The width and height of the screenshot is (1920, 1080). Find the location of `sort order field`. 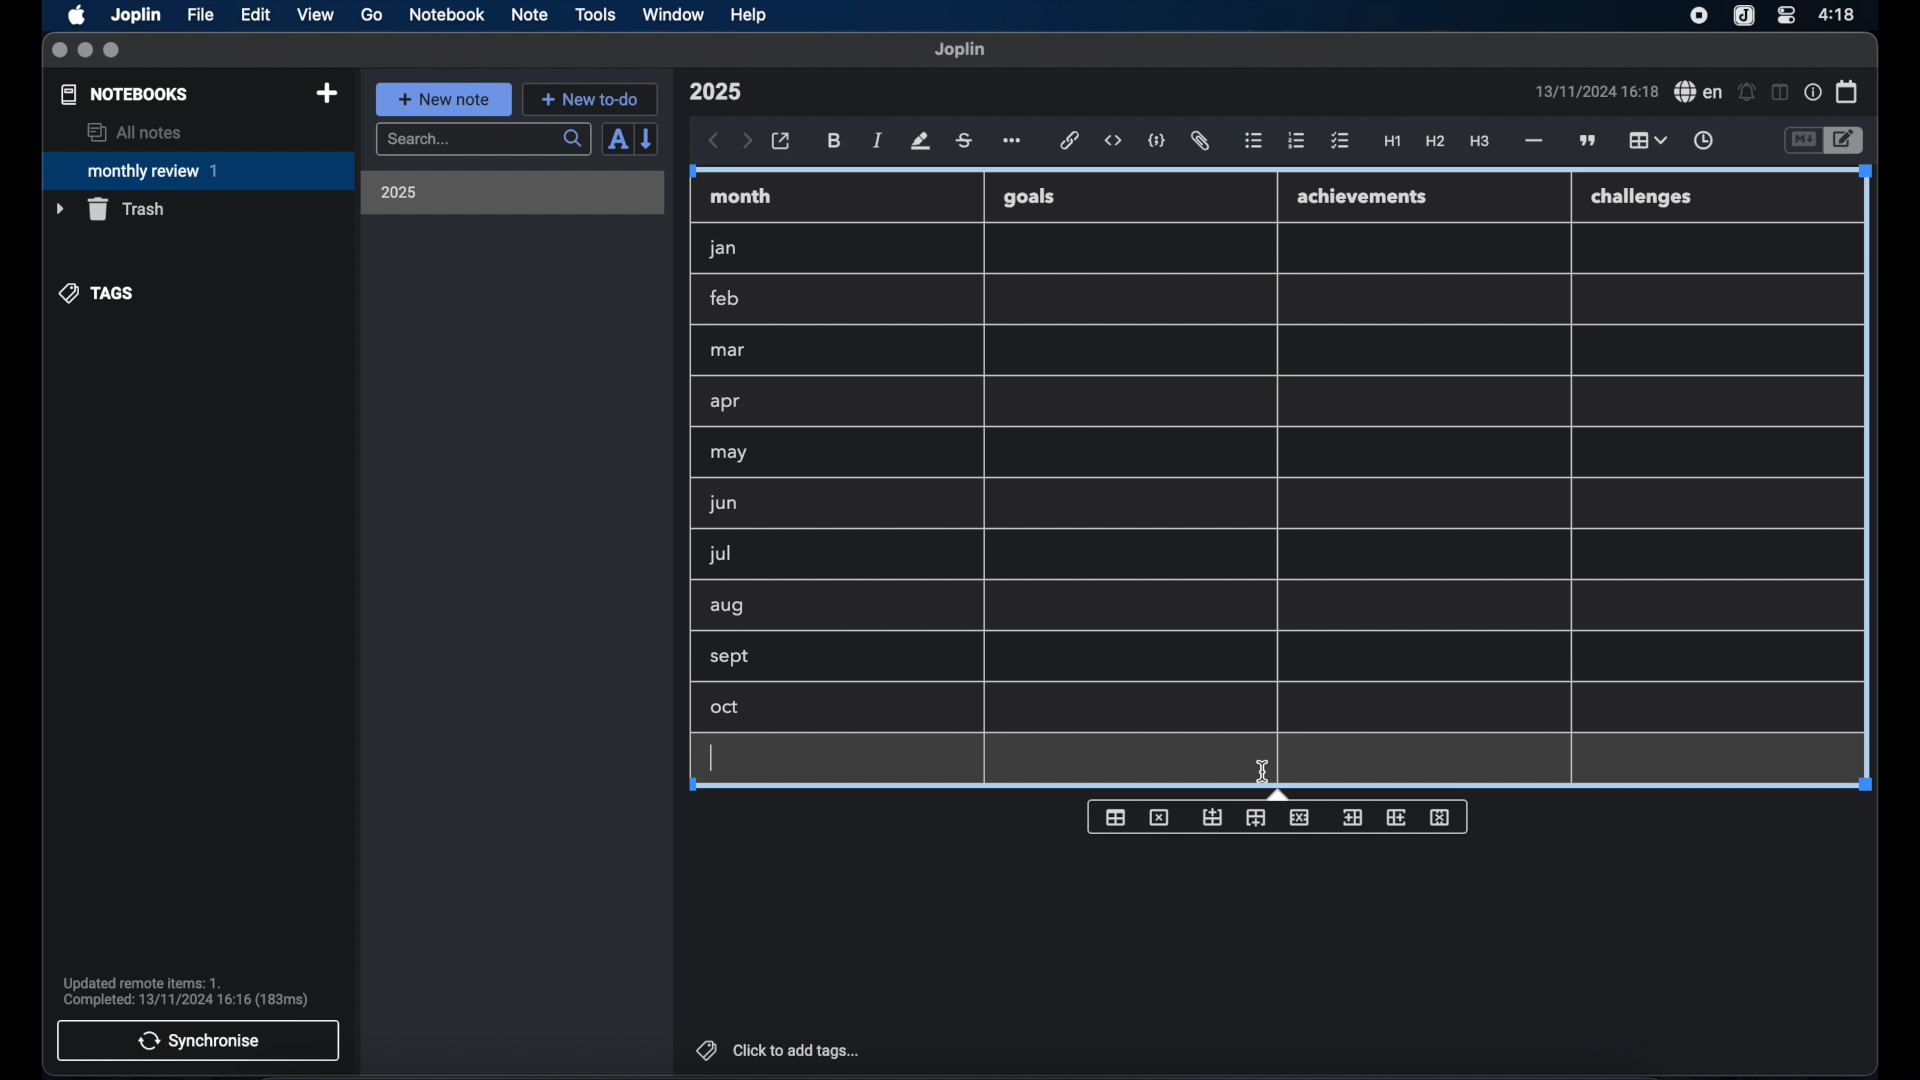

sort order field is located at coordinates (617, 140).